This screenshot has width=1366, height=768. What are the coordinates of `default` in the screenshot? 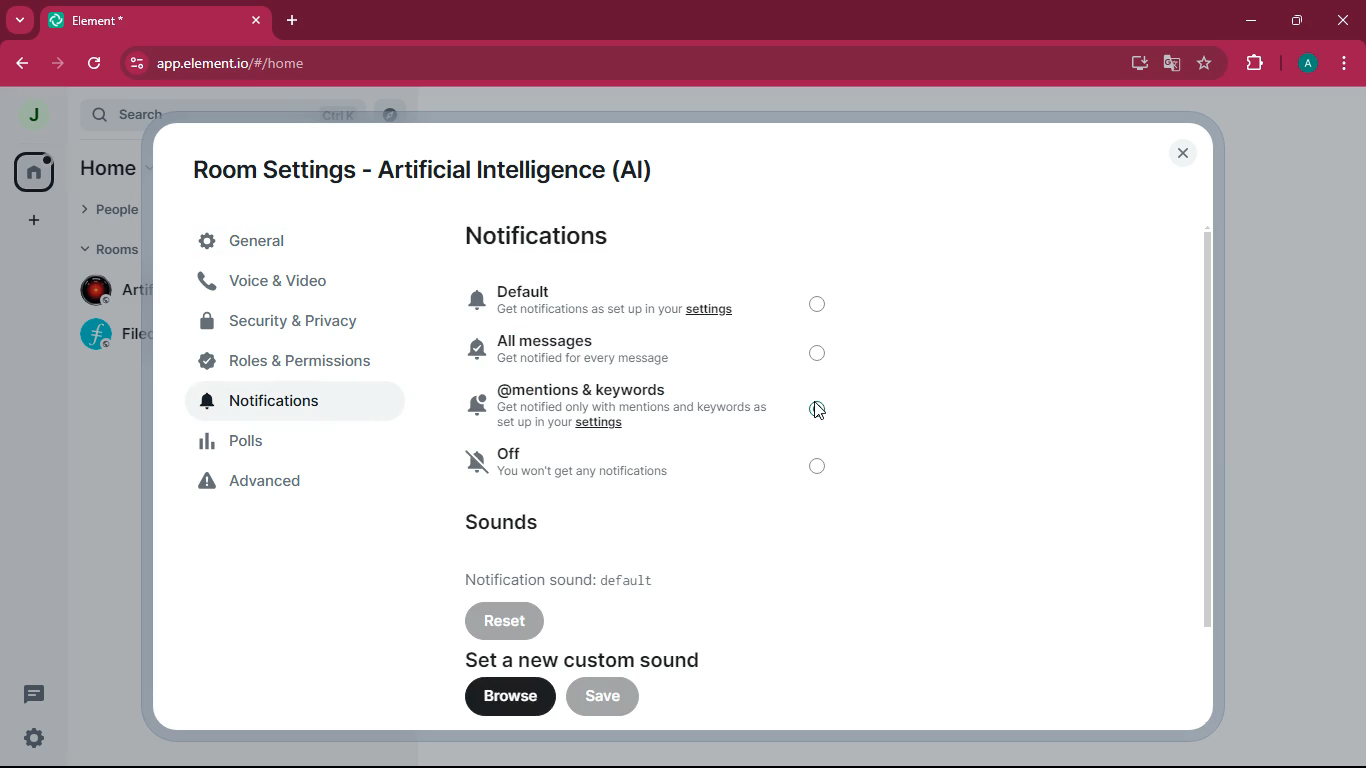 It's located at (611, 302).